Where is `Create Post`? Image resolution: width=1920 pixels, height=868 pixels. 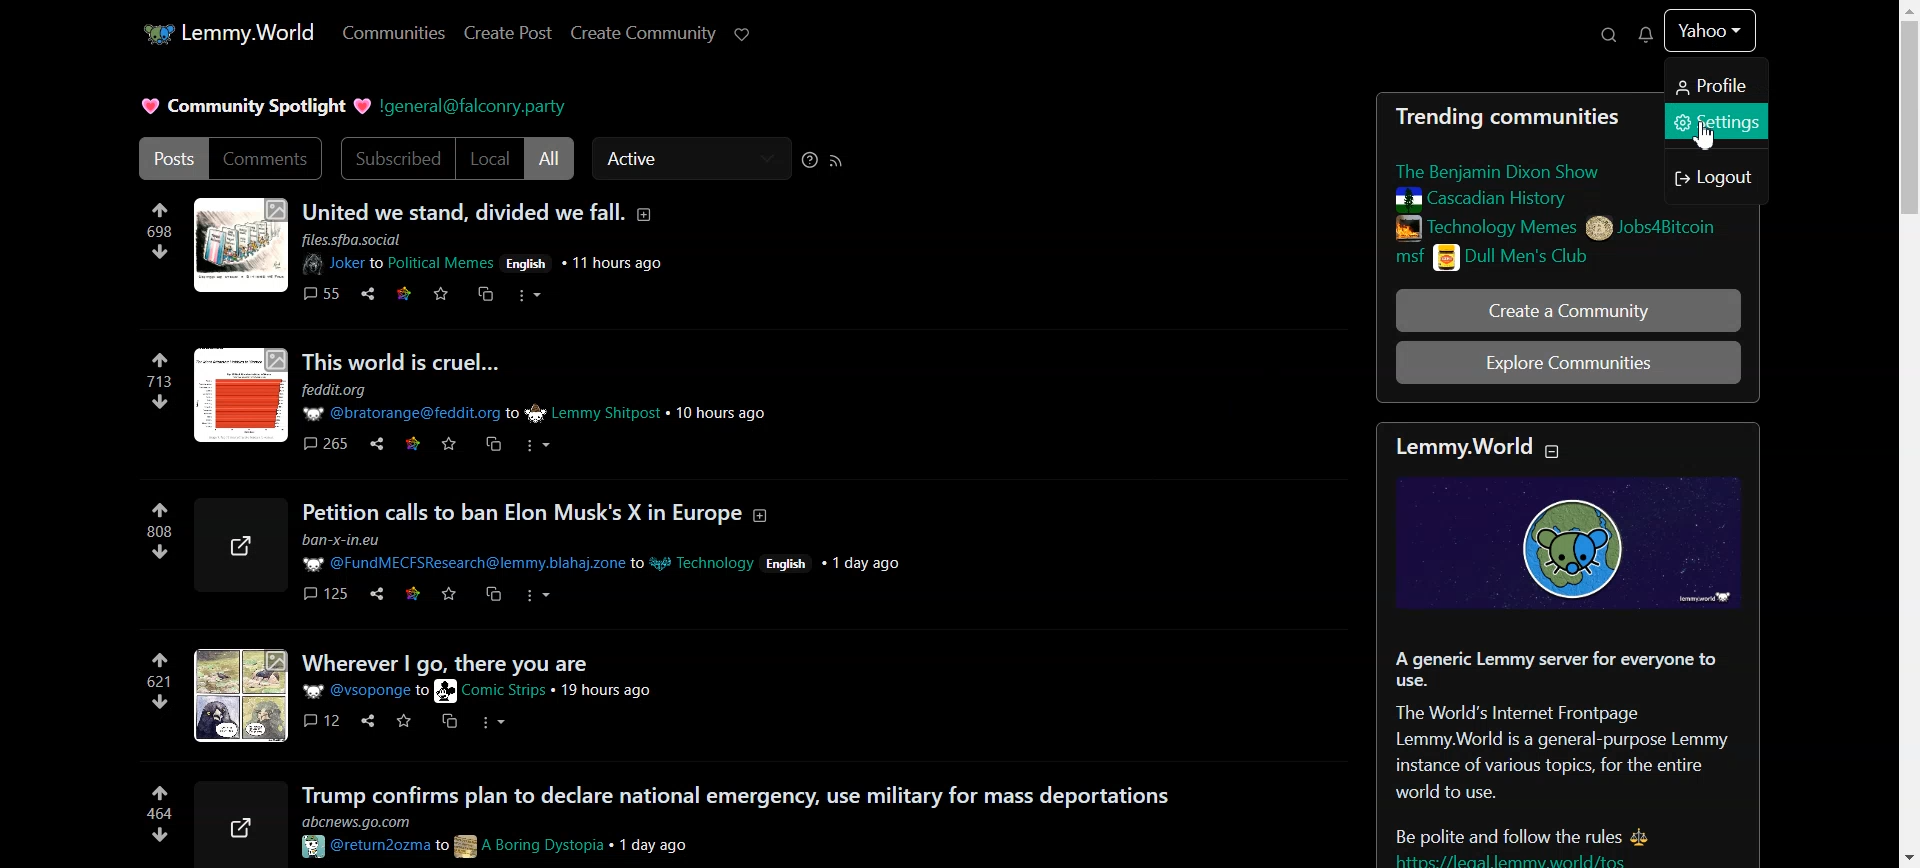
Create Post is located at coordinates (509, 33).